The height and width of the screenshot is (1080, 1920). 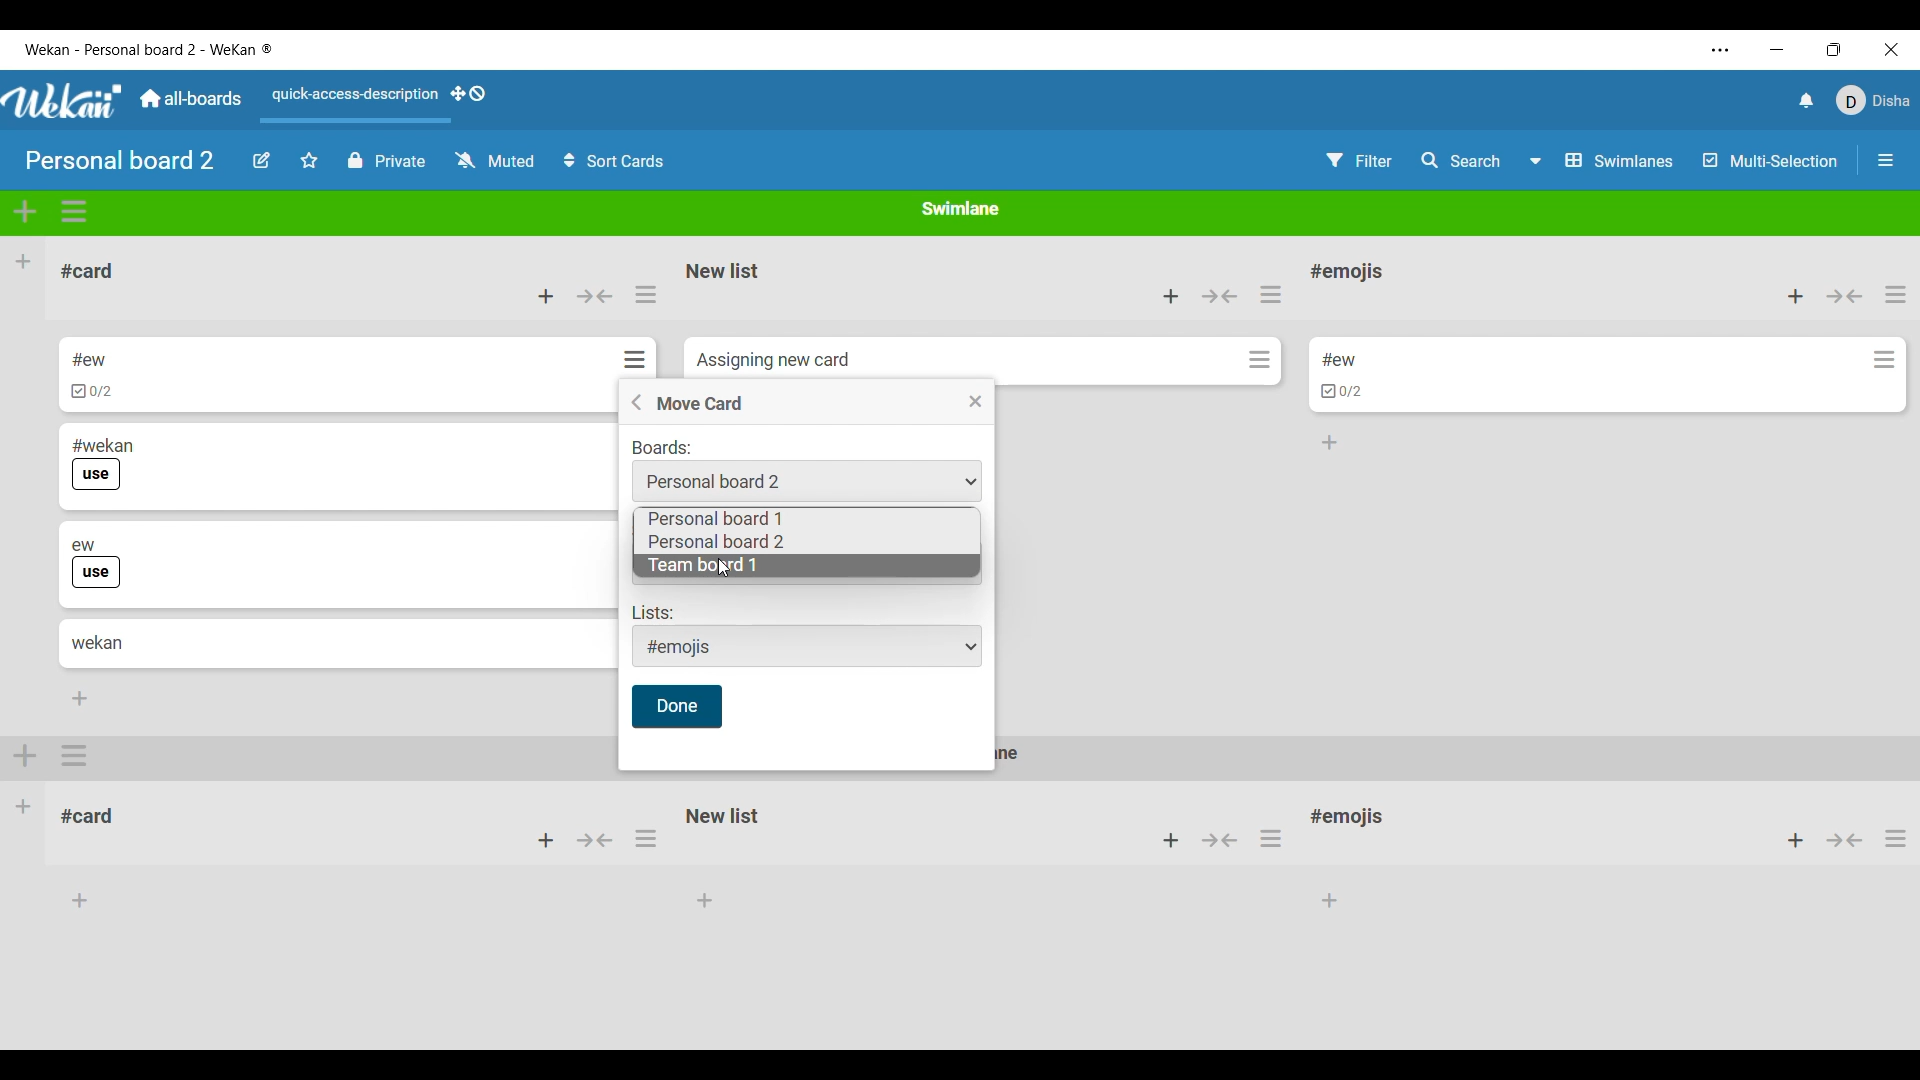 What do you see at coordinates (807, 646) in the screenshot?
I see `List options` at bounding box center [807, 646].